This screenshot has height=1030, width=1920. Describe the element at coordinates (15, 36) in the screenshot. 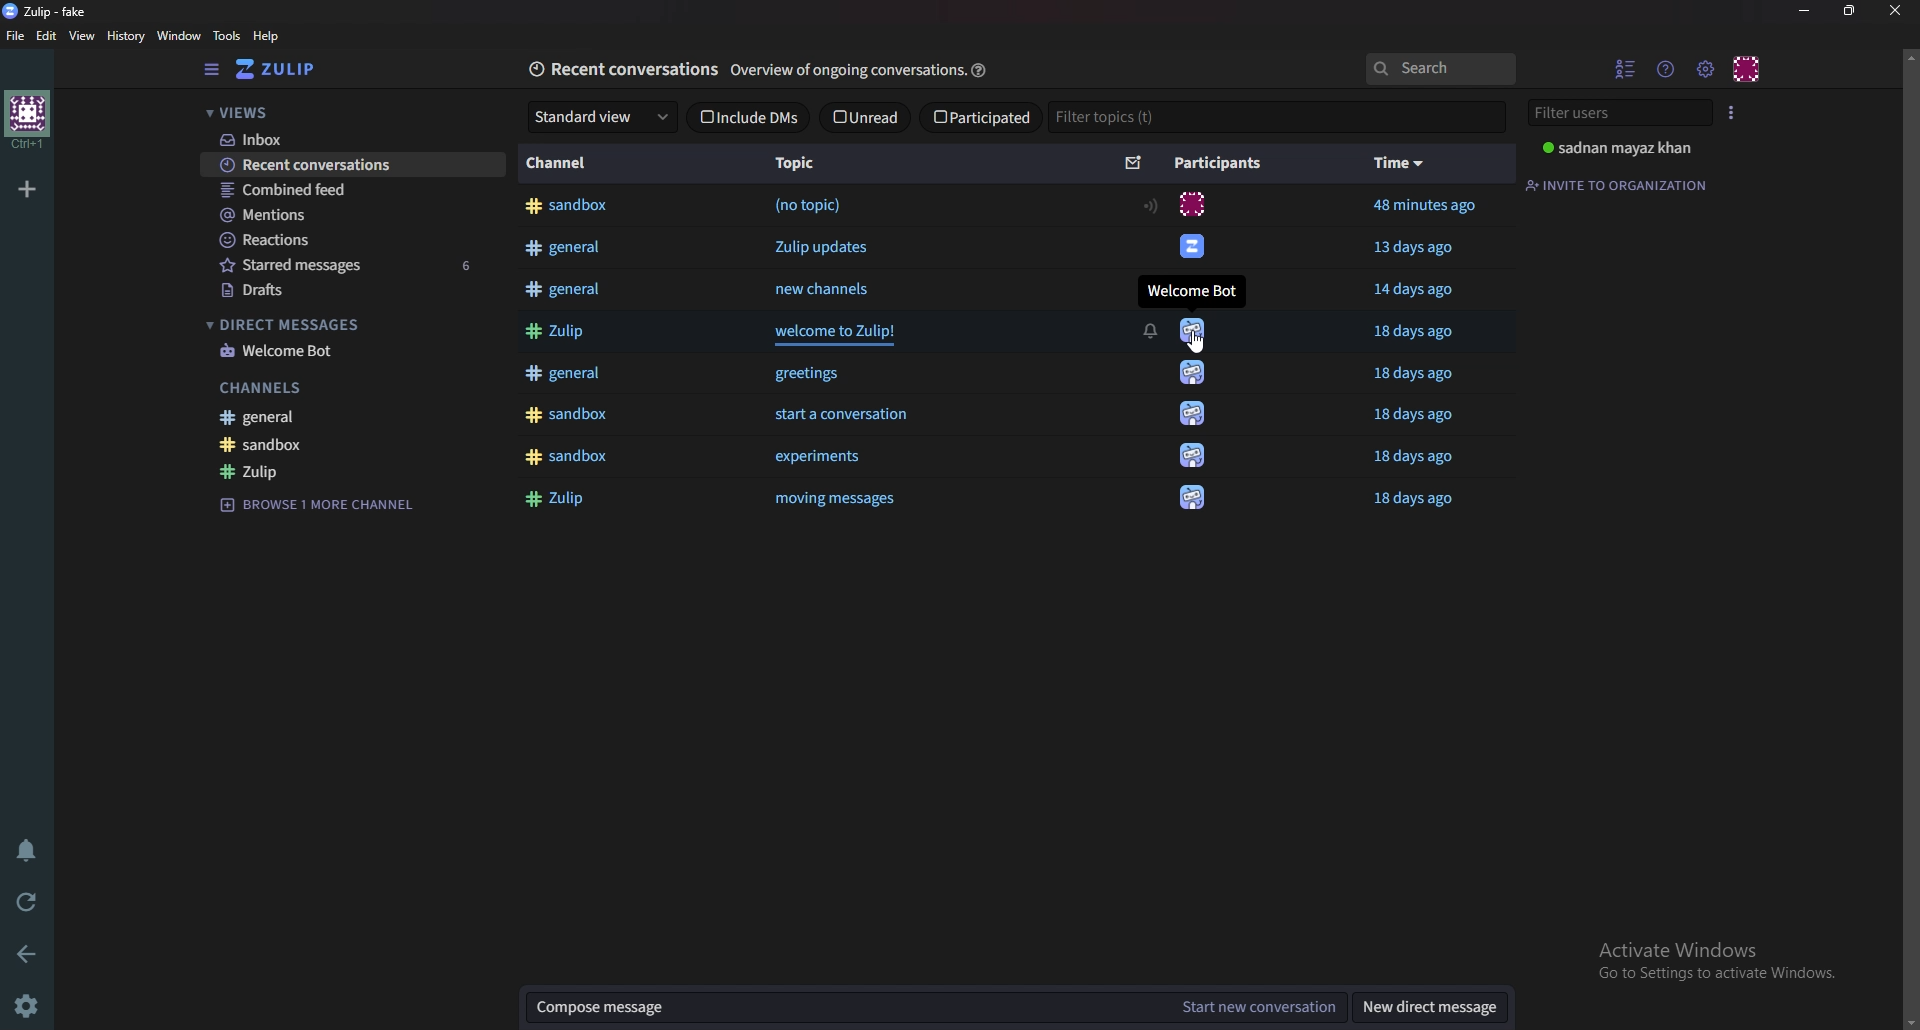

I see `File` at that location.